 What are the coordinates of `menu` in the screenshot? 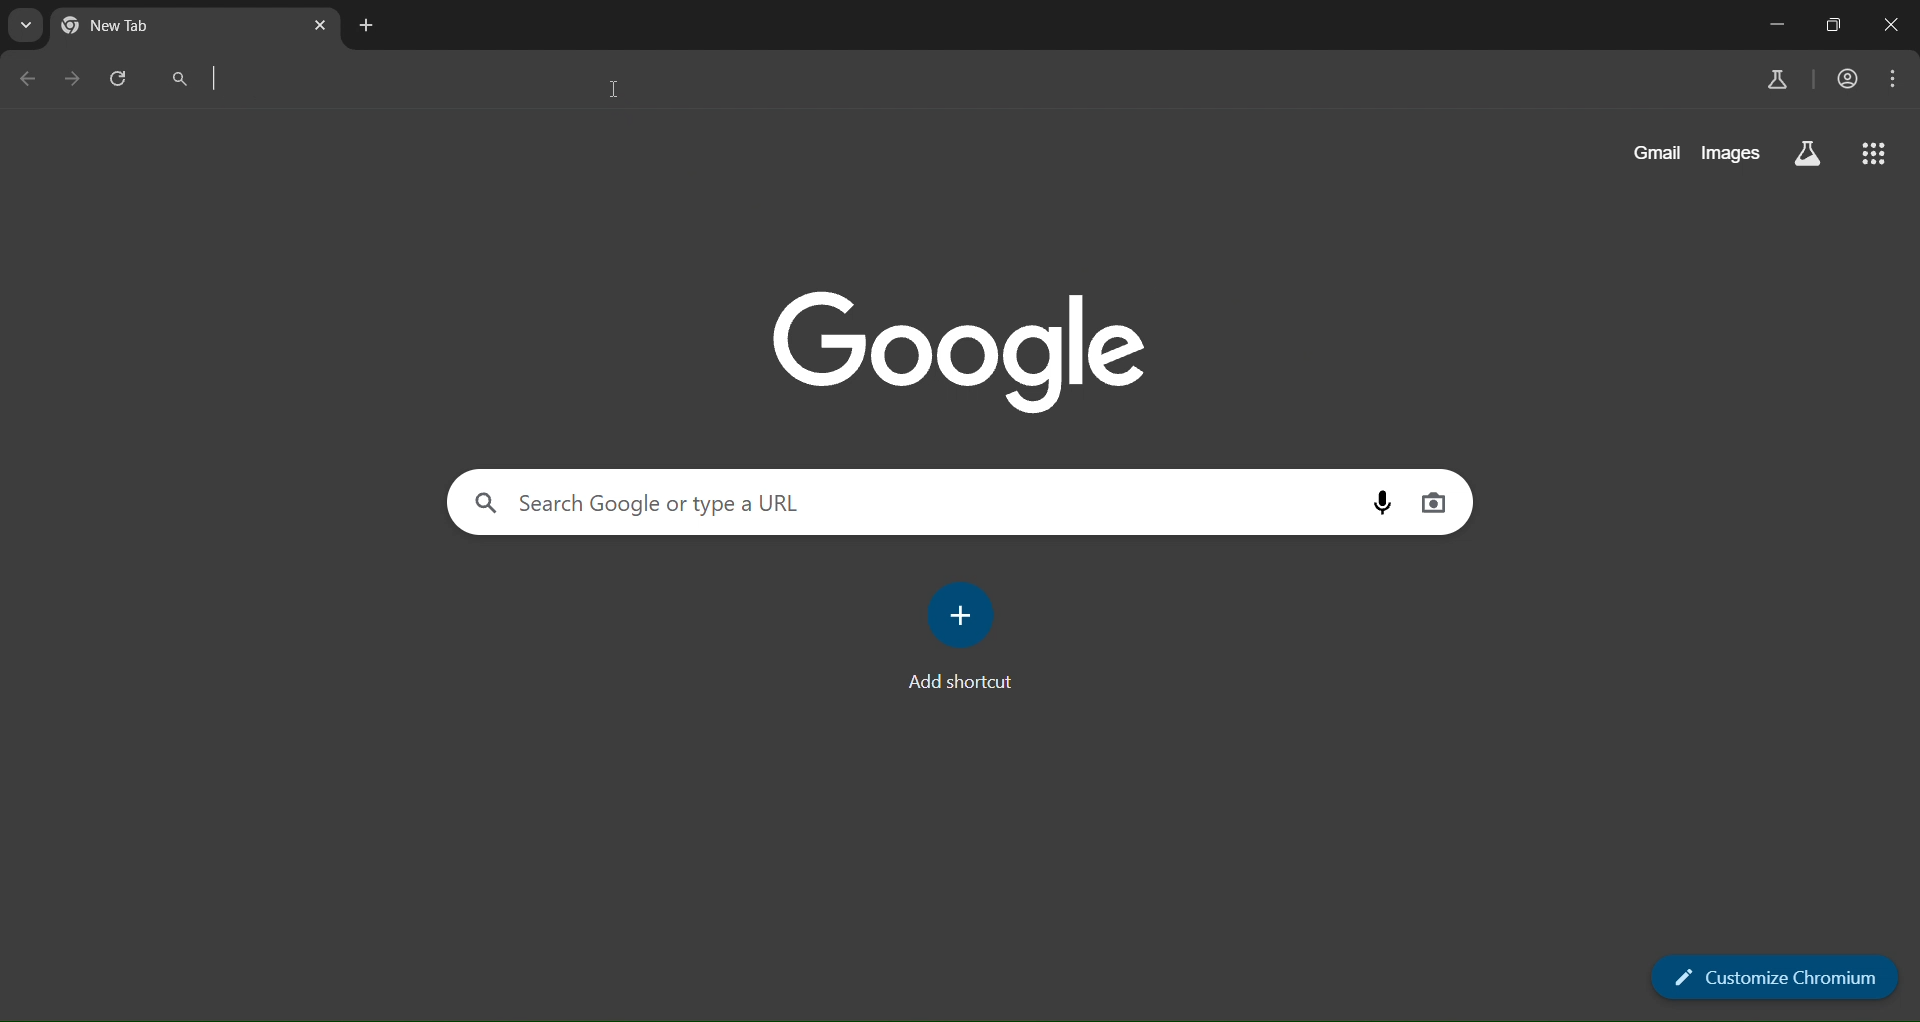 It's located at (1888, 77).